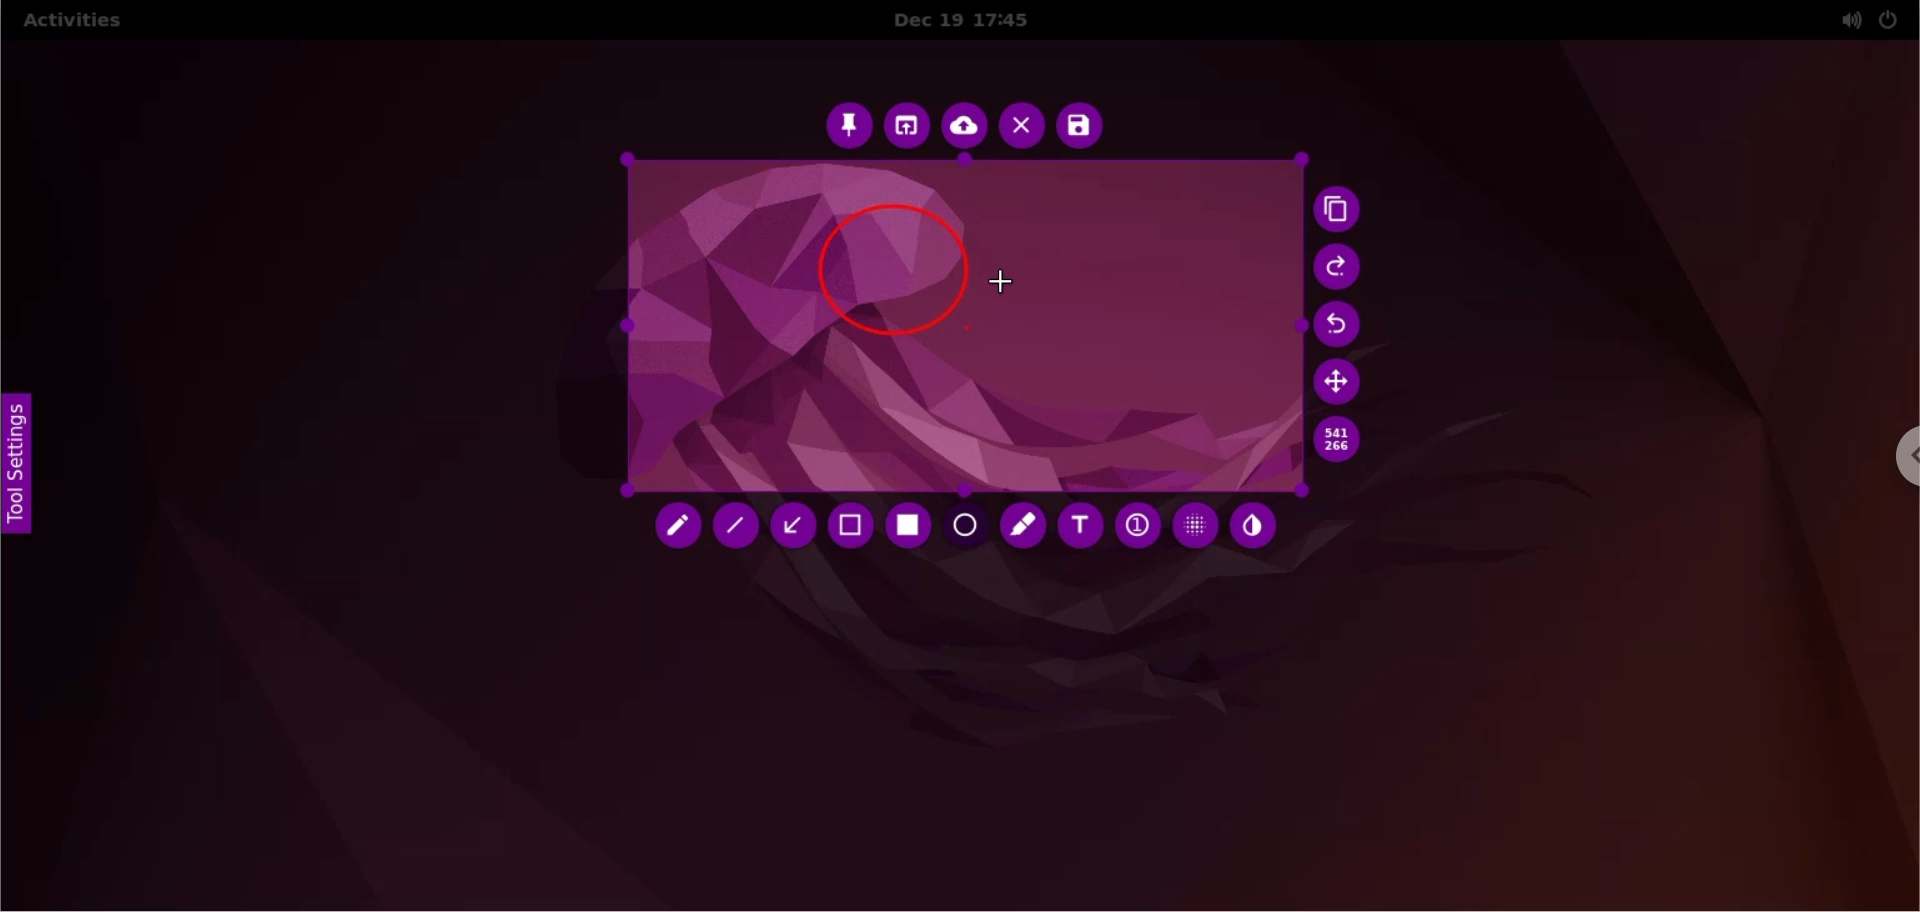  What do you see at coordinates (1011, 279) in the screenshot?
I see `cursor` at bounding box center [1011, 279].